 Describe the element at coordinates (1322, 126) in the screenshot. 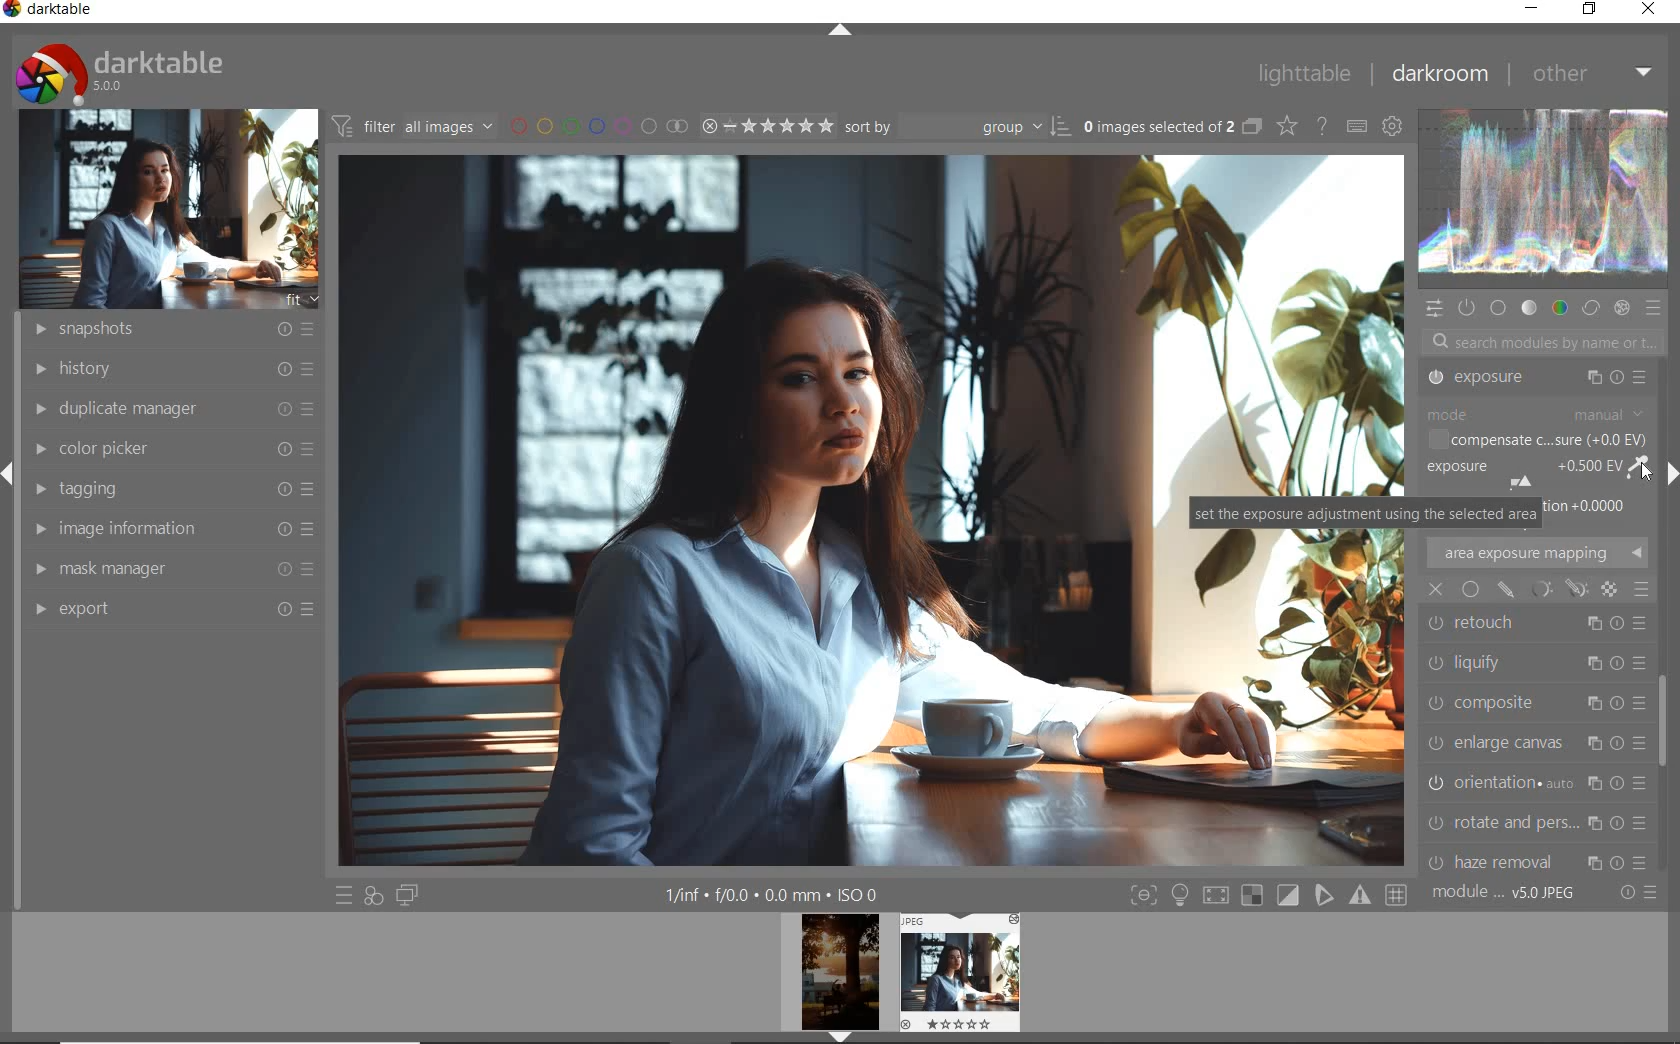

I see `ENABLE FOR ONLINE HELP` at that location.